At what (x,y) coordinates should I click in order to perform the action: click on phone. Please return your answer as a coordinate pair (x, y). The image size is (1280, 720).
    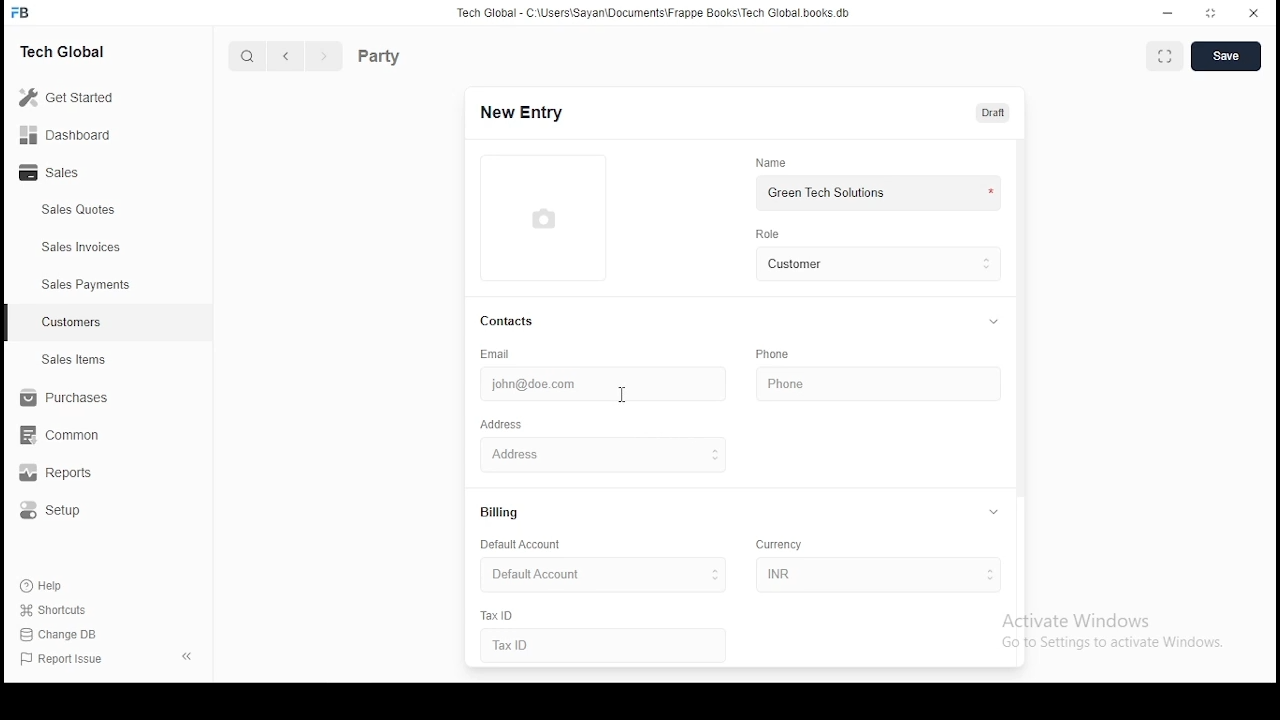
    Looking at the image, I should click on (814, 380).